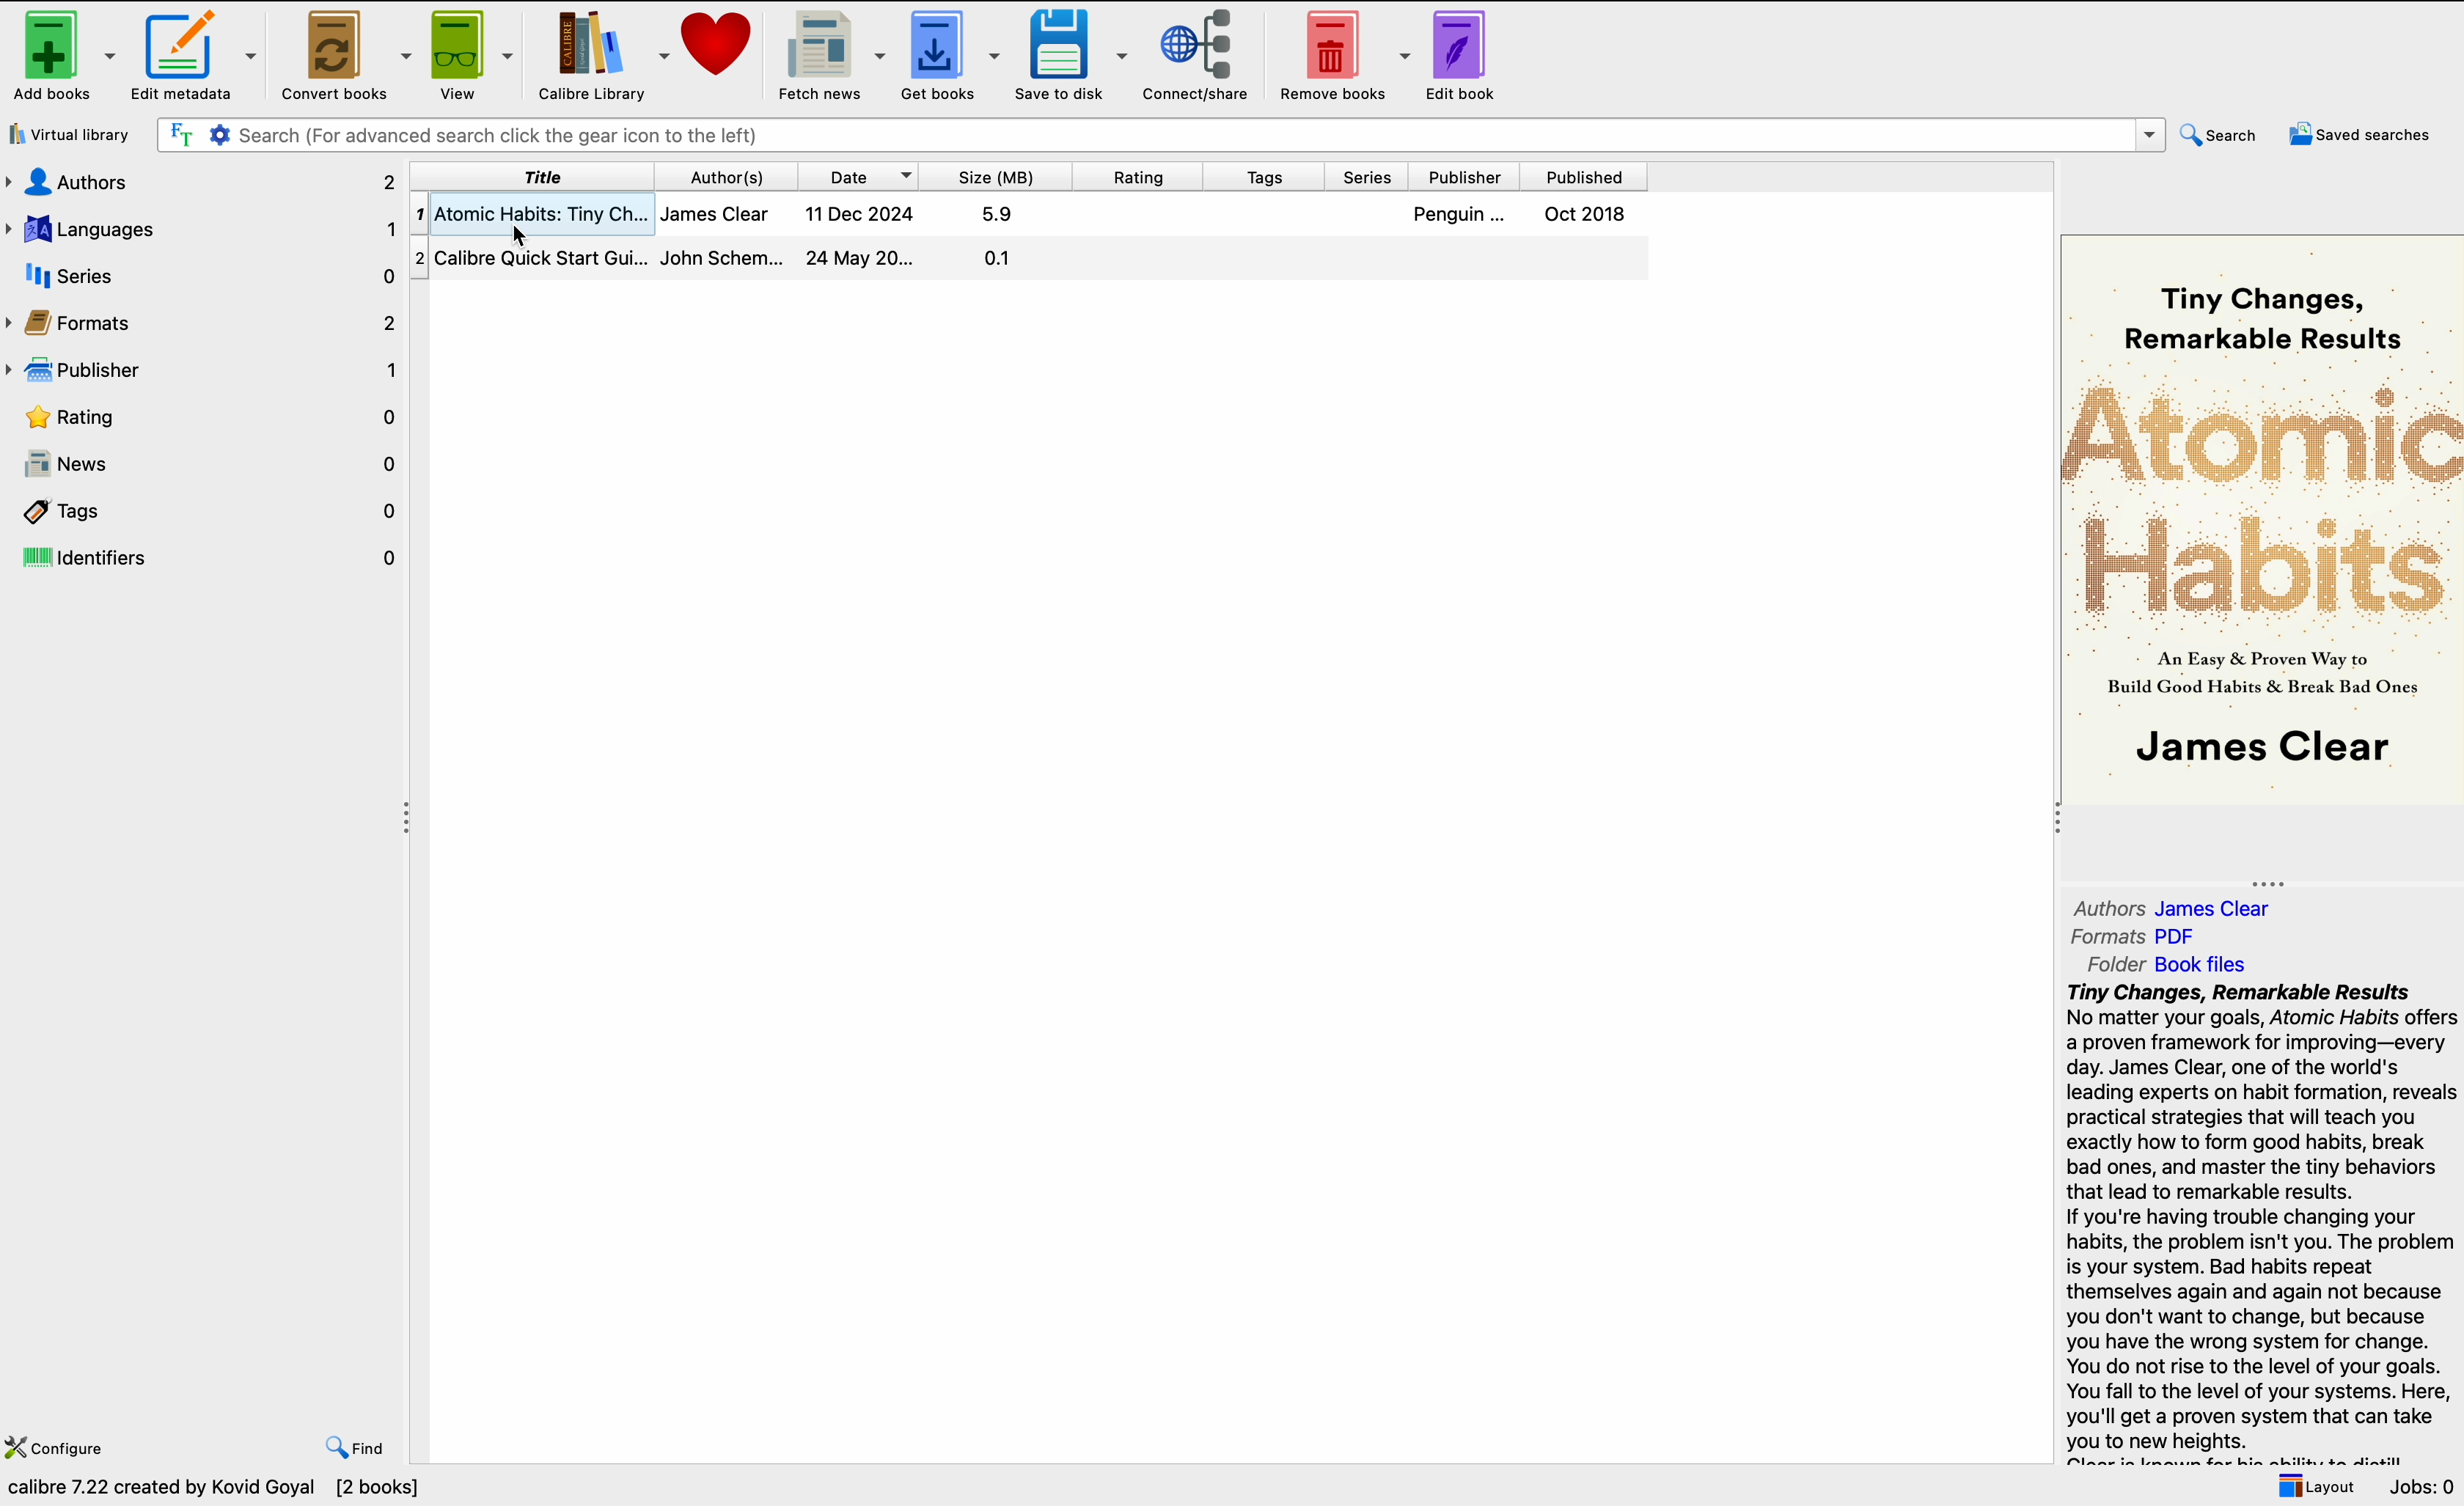  Describe the element at coordinates (2424, 1487) in the screenshot. I see `jobs: 0` at that location.